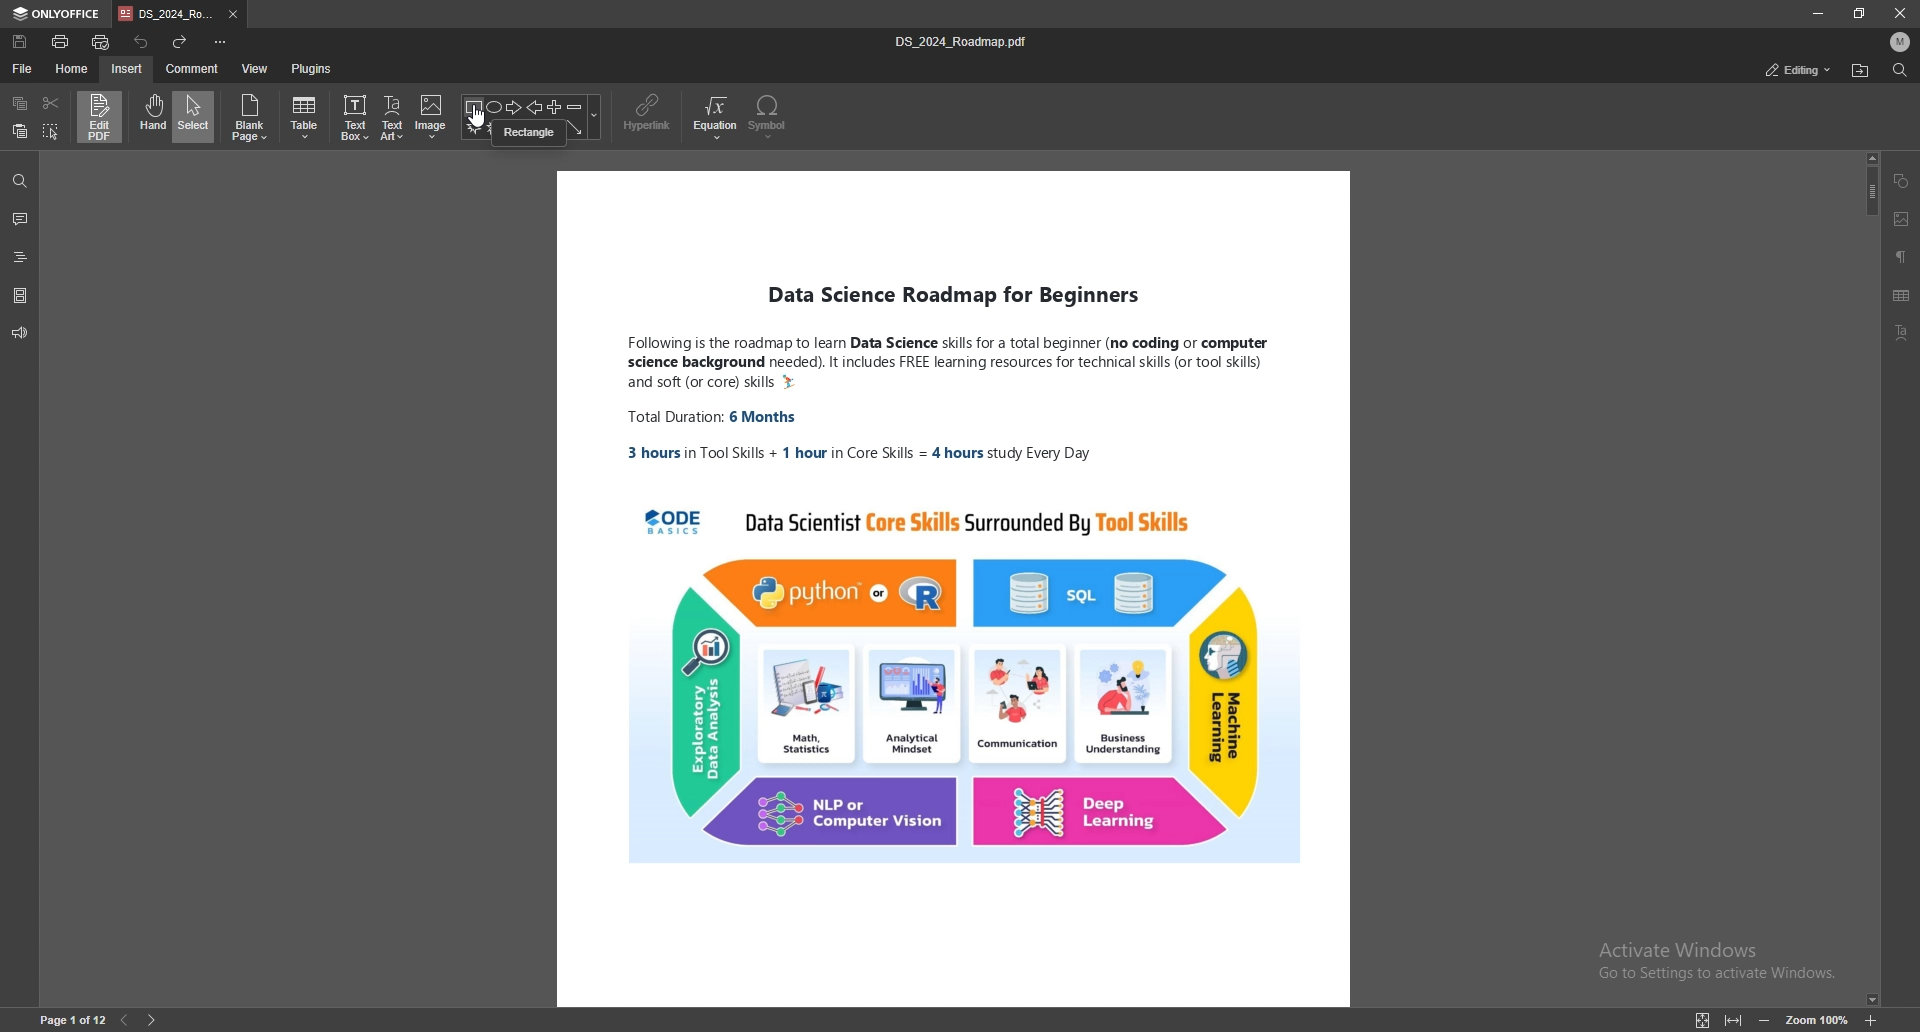 The width and height of the screenshot is (1920, 1032). Describe the element at coordinates (1903, 296) in the screenshot. I see `table` at that location.